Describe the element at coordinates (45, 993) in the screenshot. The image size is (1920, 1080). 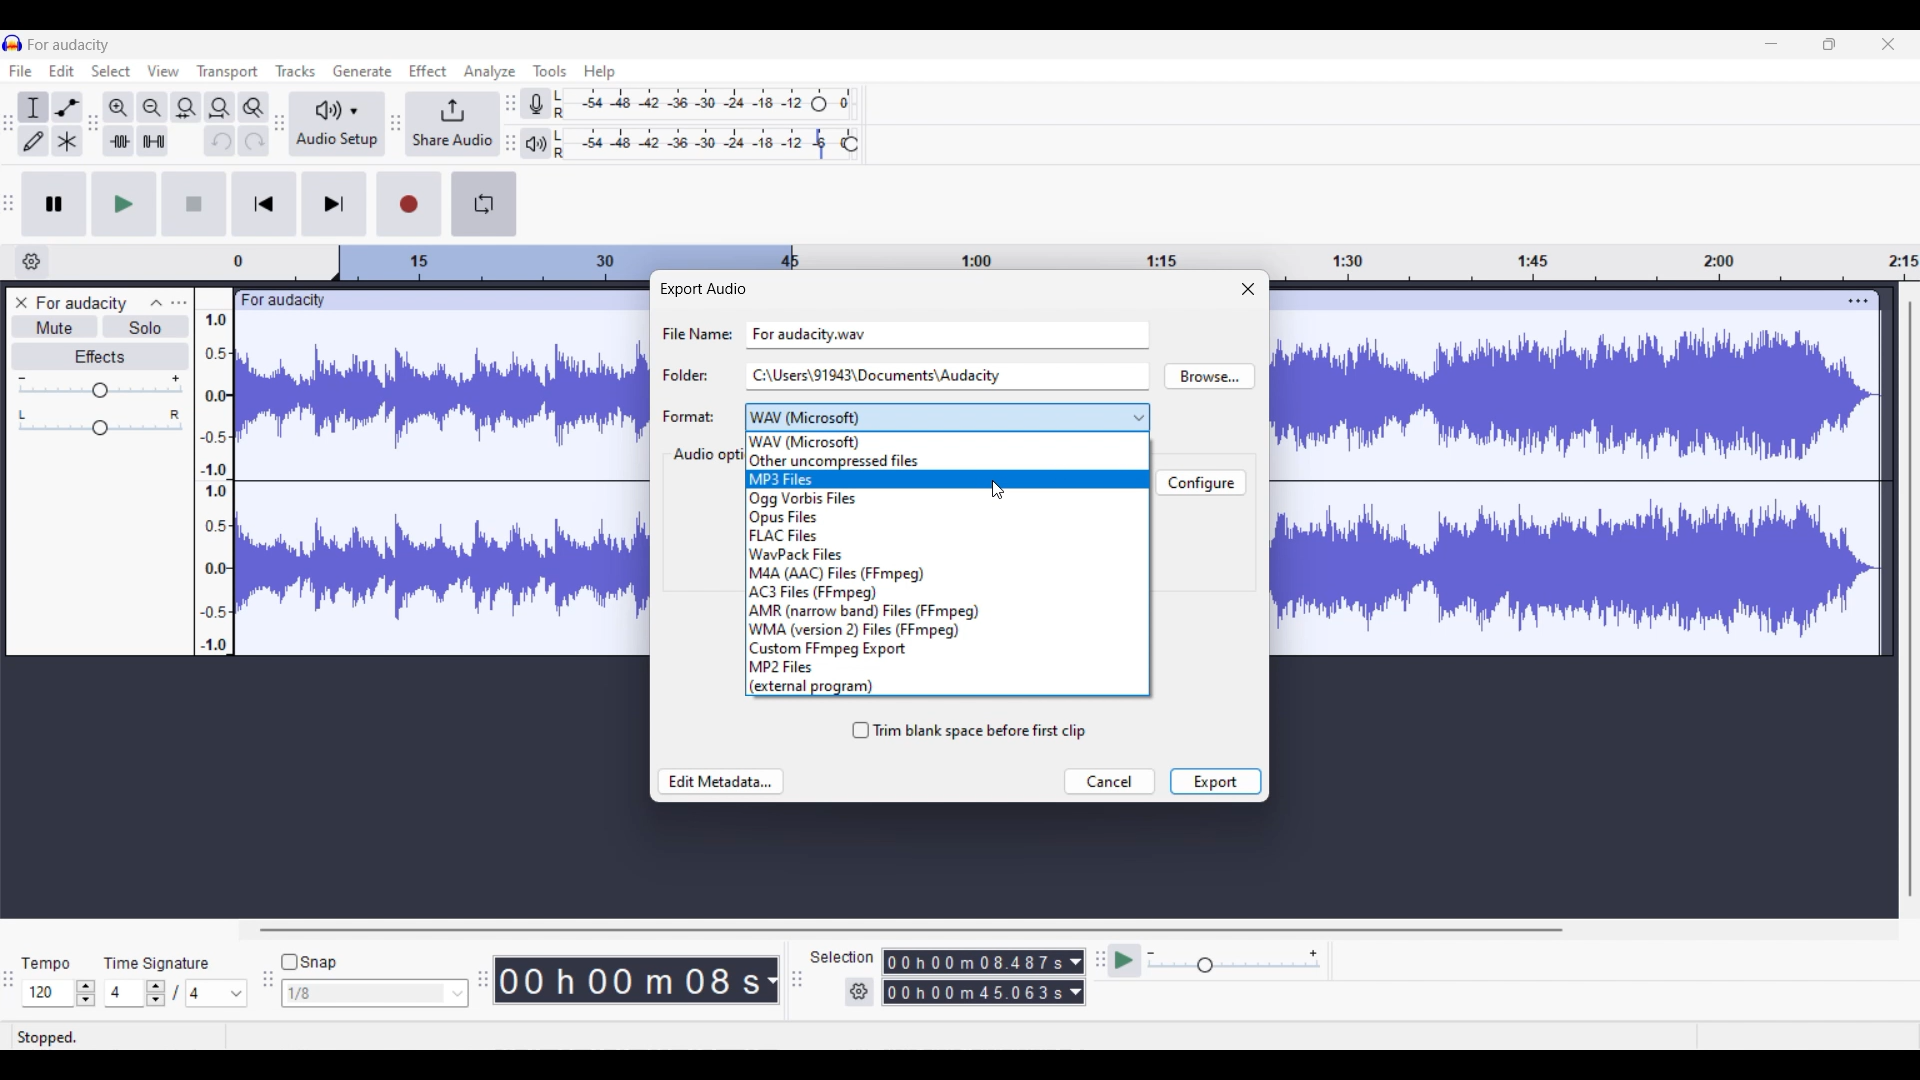
I see `Tempo options` at that location.